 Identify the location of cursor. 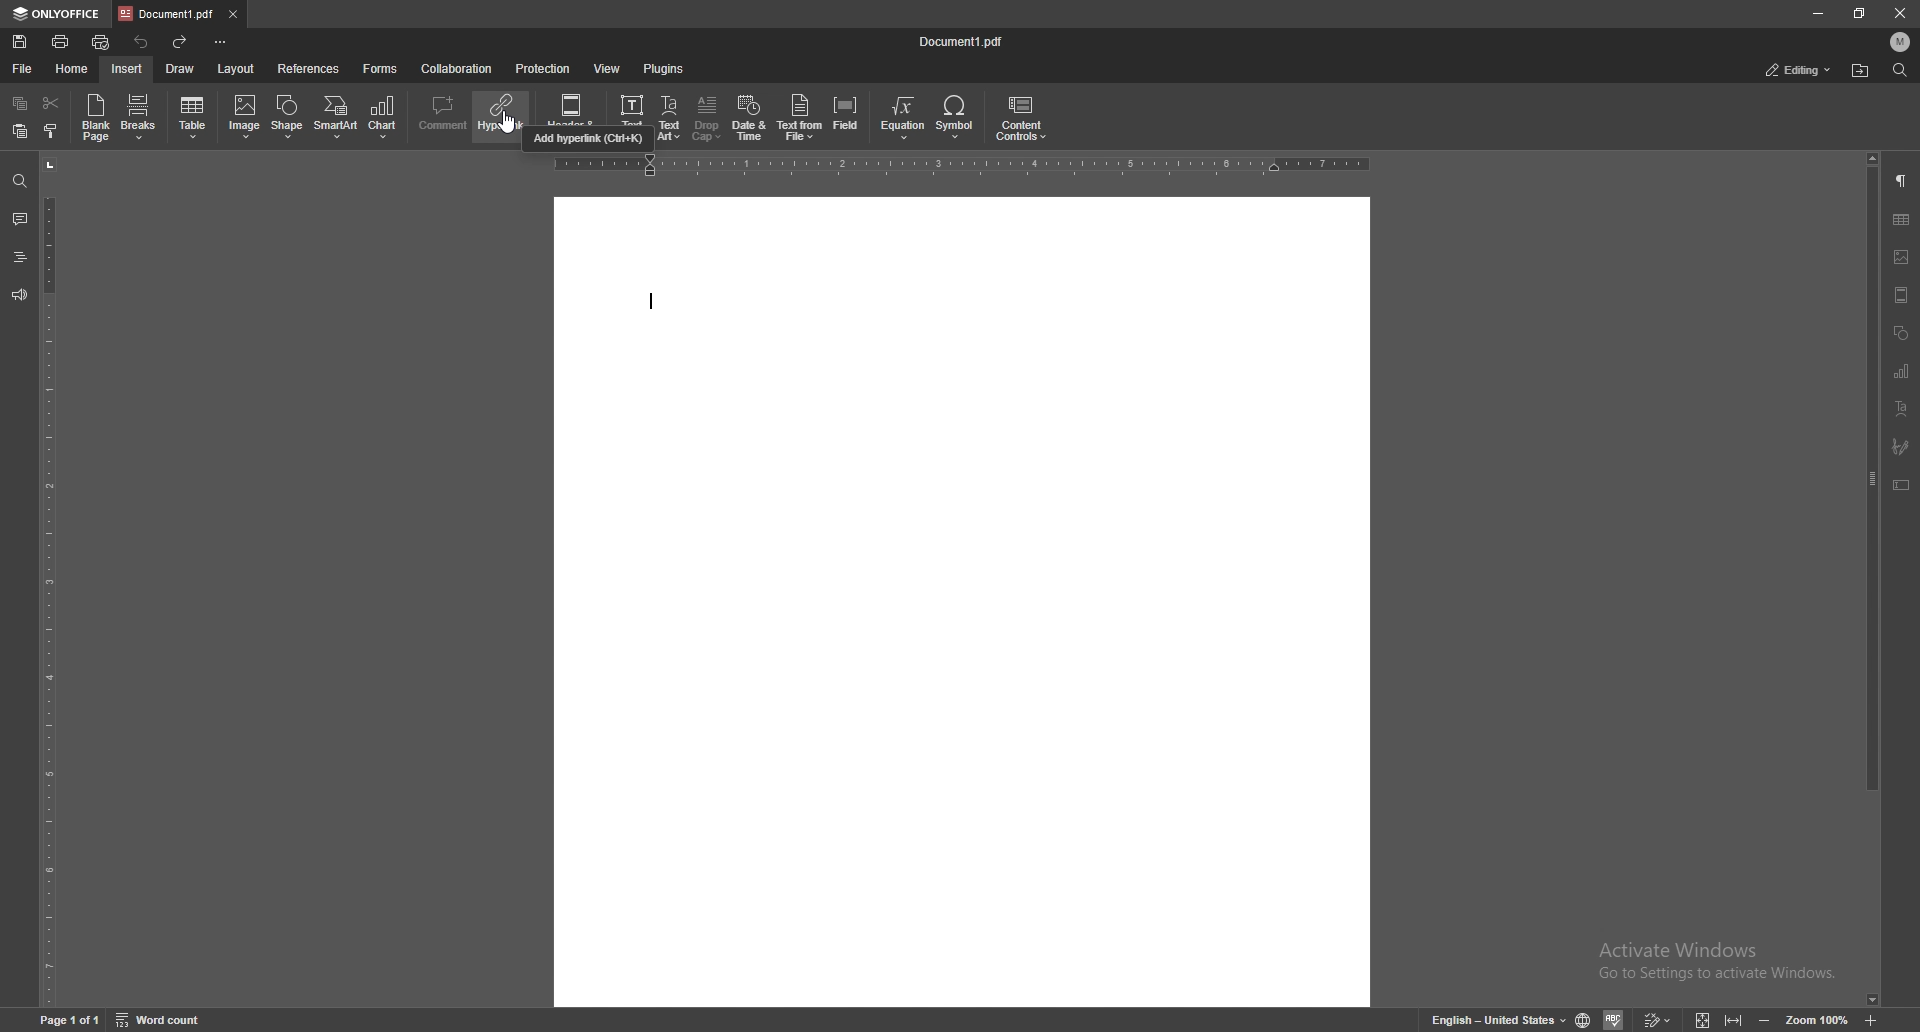
(506, 125).